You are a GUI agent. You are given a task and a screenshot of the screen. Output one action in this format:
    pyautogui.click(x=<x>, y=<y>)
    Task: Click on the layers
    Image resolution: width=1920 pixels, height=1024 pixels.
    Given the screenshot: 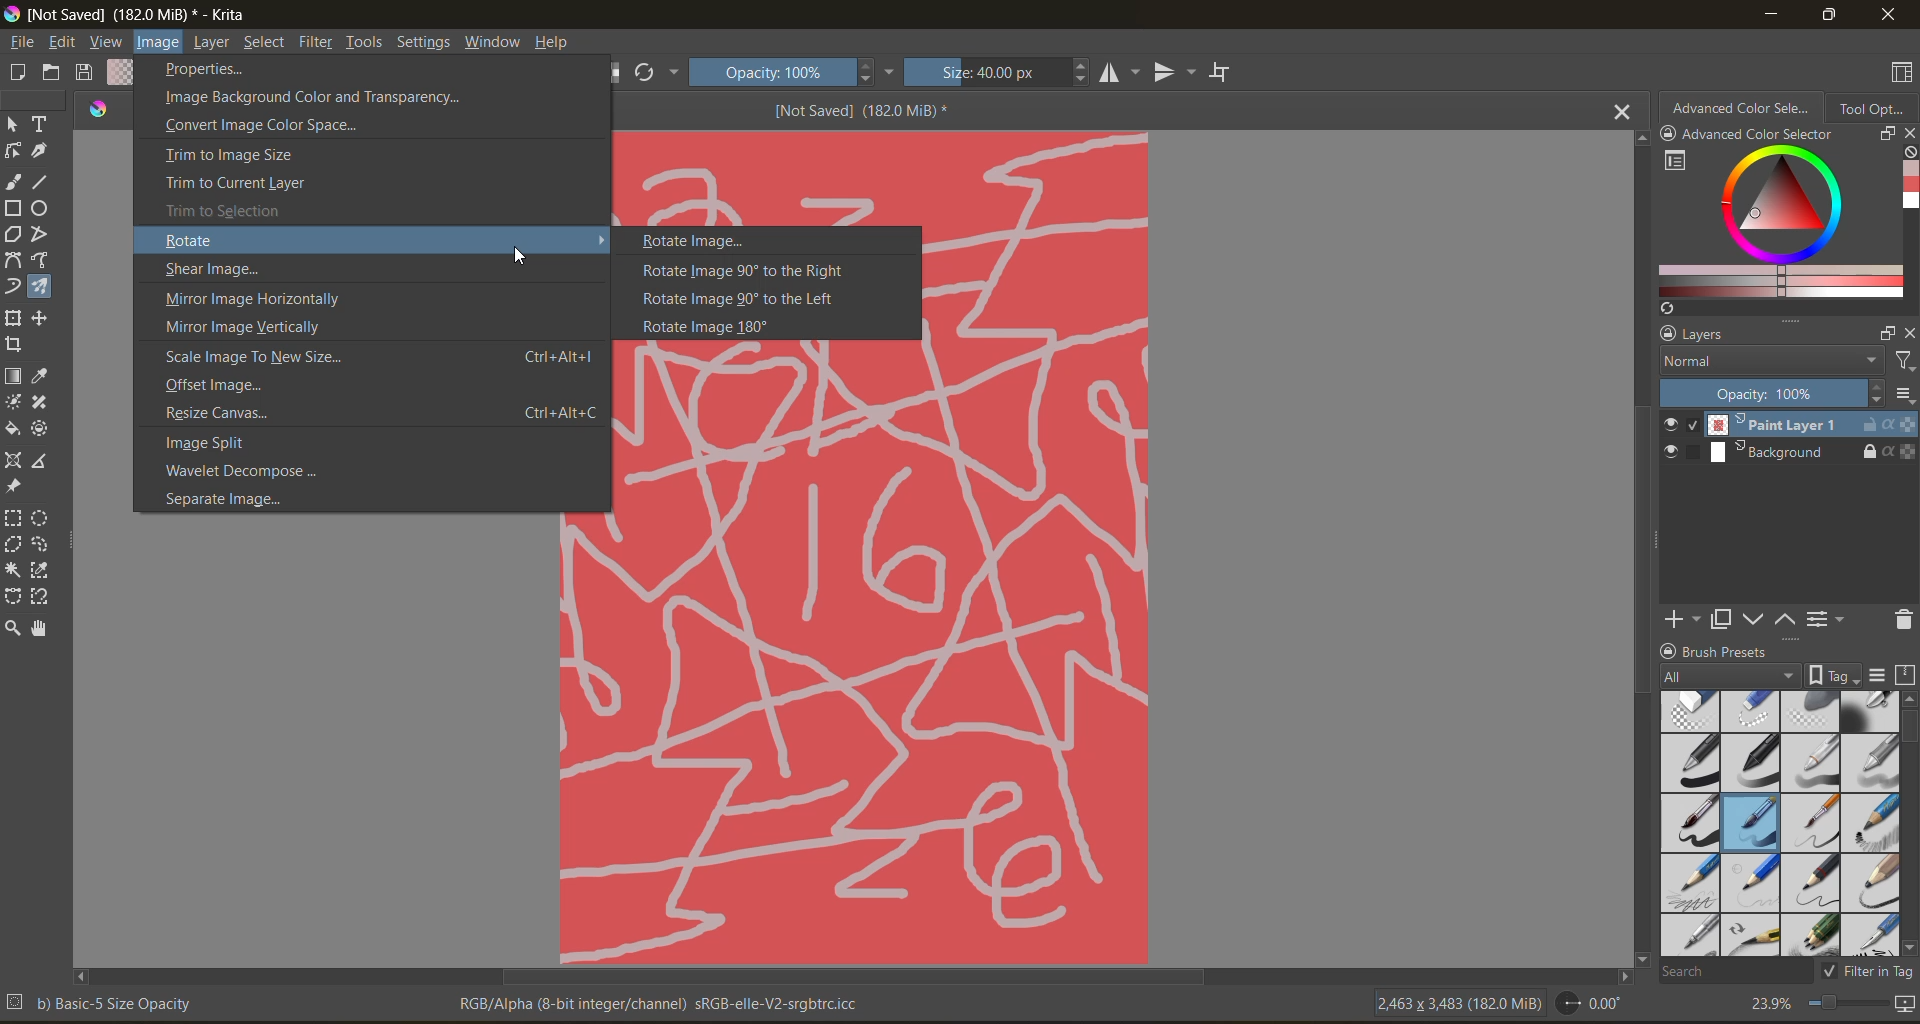 What is the action you would take?
    pyautogui.click(x=1811, y=439)
    